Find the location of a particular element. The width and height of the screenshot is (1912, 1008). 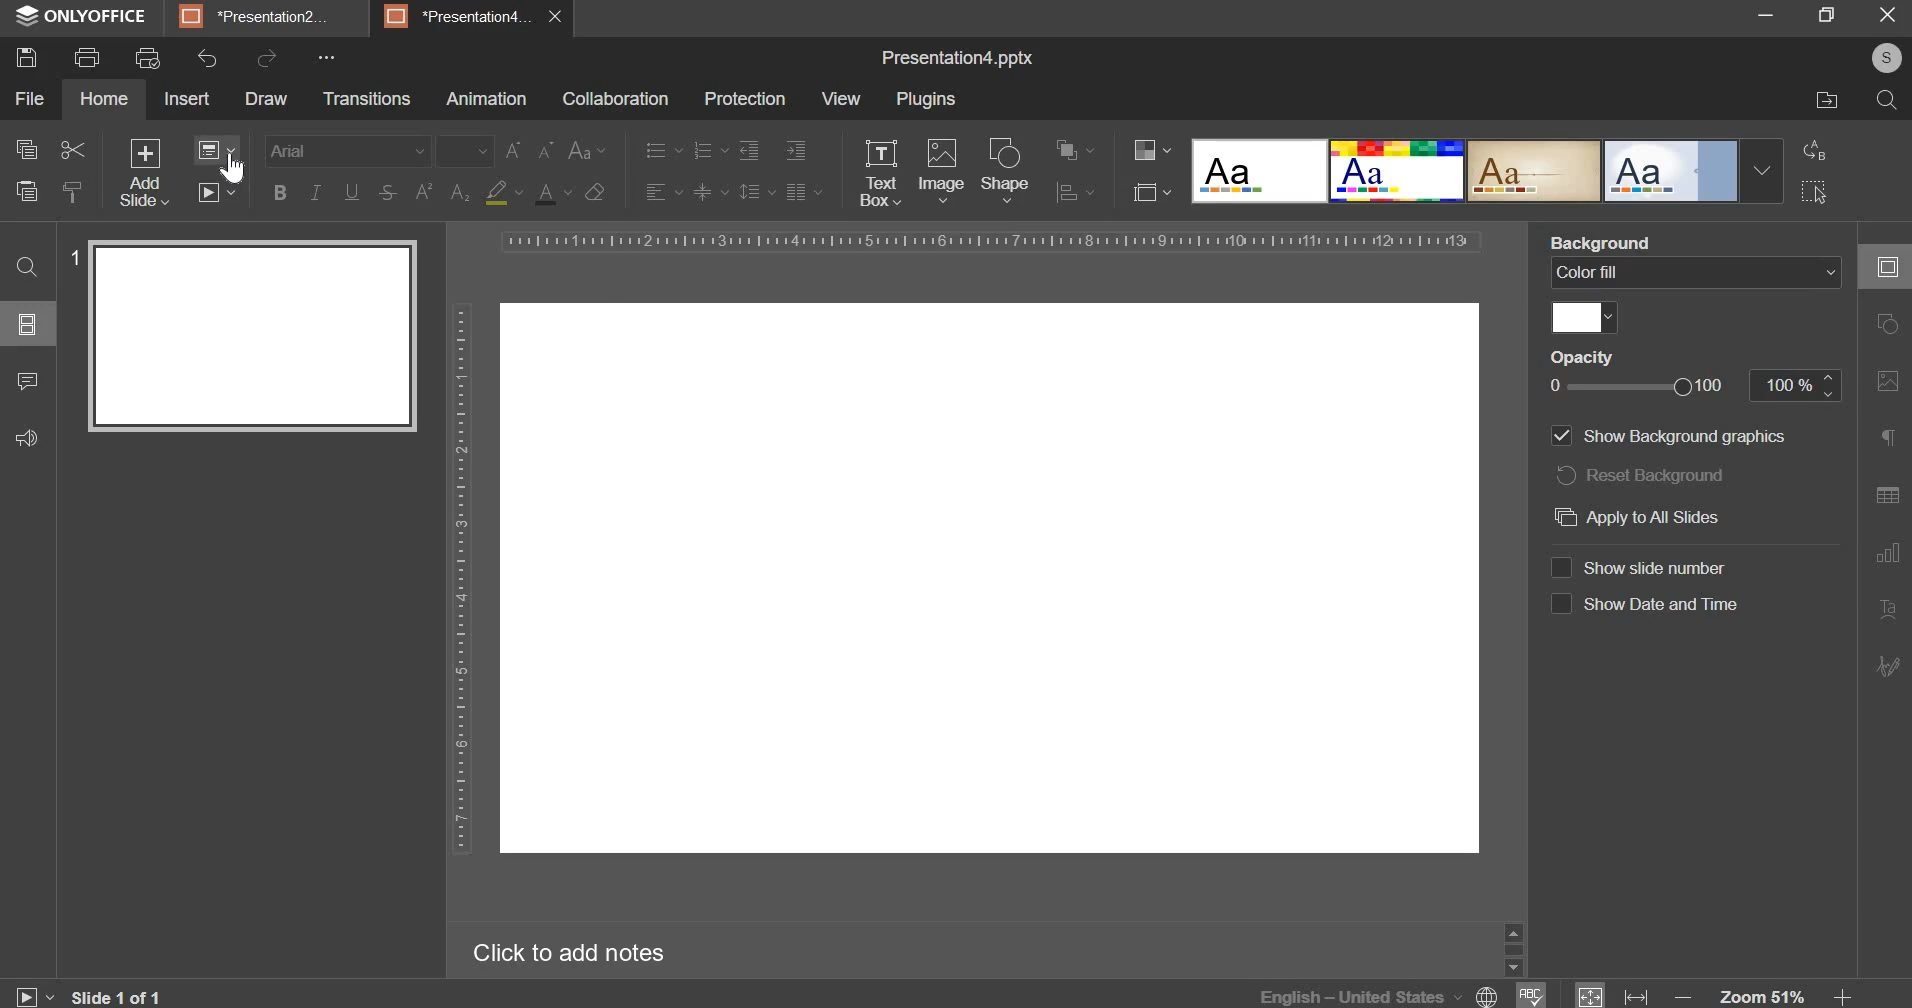

spell check is located at coordinates (1533, 995).